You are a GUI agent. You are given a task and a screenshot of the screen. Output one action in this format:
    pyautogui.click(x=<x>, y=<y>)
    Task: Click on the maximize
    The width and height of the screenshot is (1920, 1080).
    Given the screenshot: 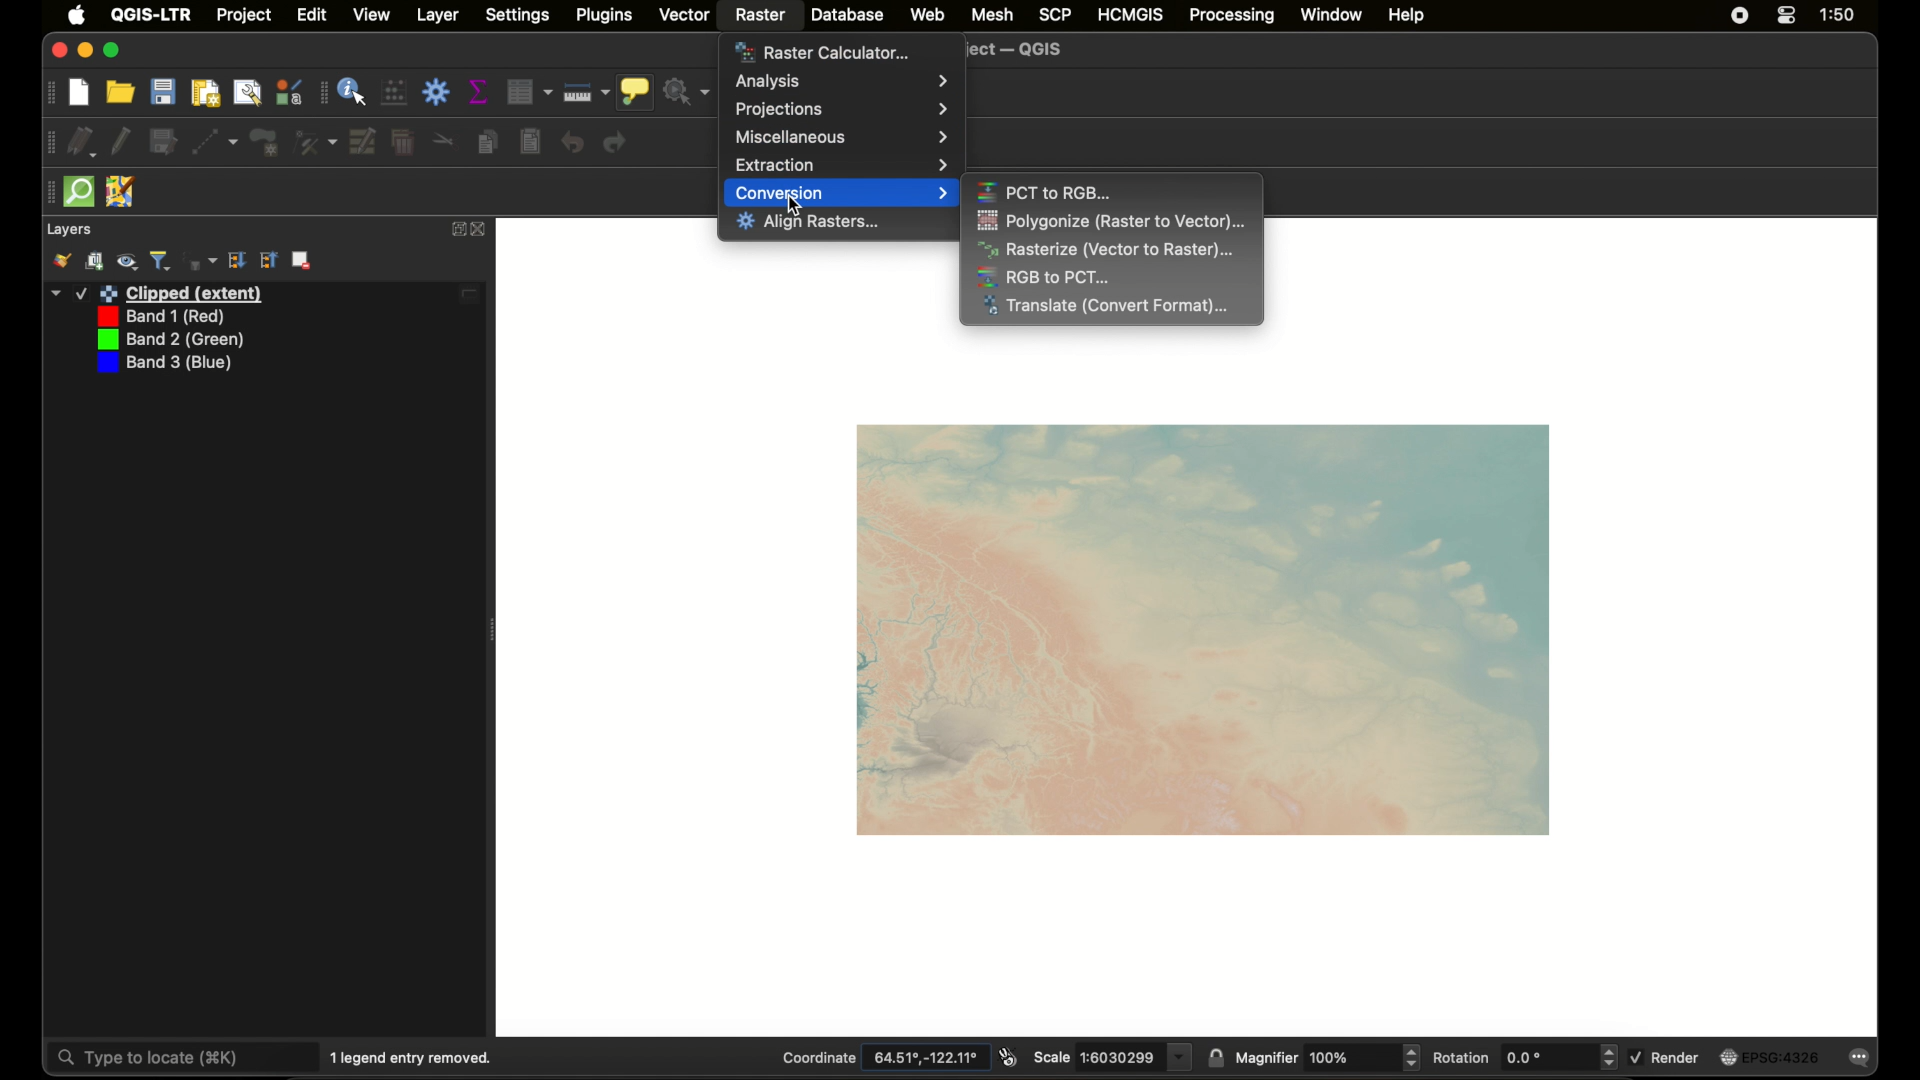 What is the action you would take?
    pyautogui.click(x=114, y=51)
    